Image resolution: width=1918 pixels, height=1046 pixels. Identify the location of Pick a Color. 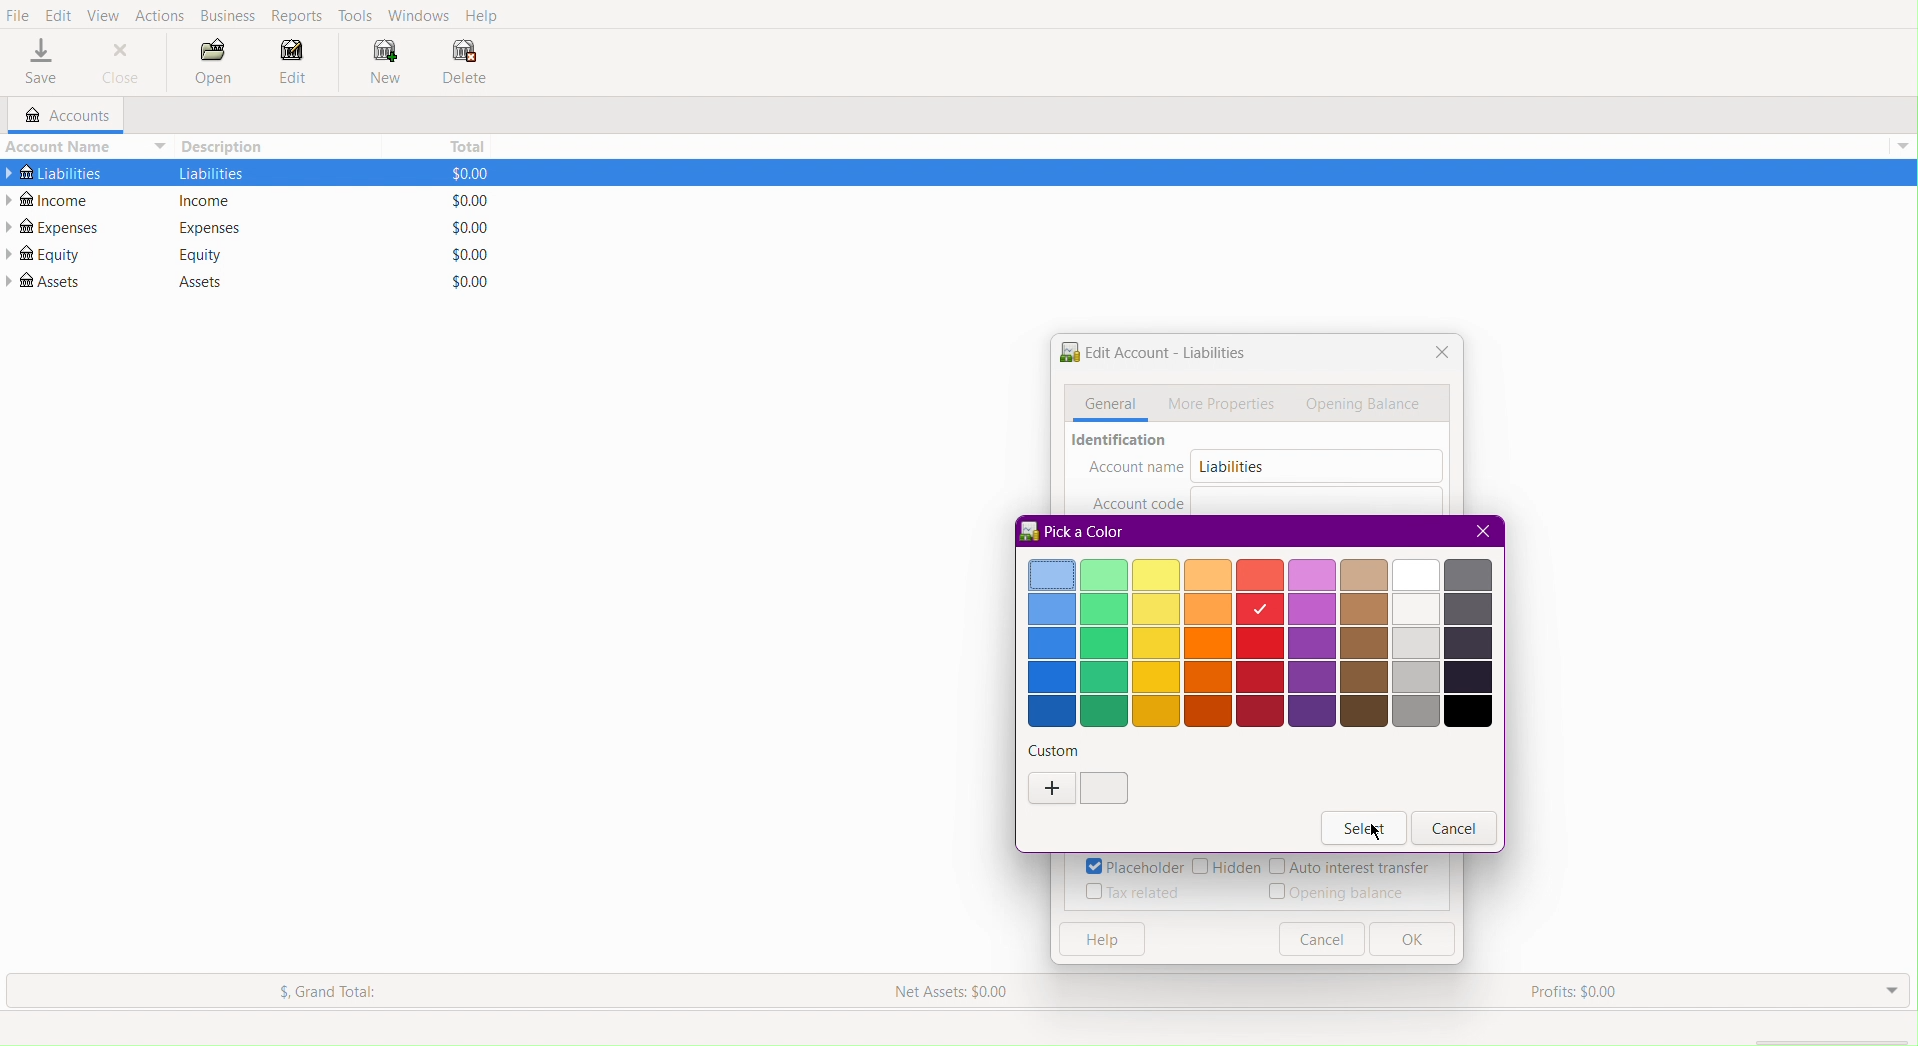
(1075, 531).